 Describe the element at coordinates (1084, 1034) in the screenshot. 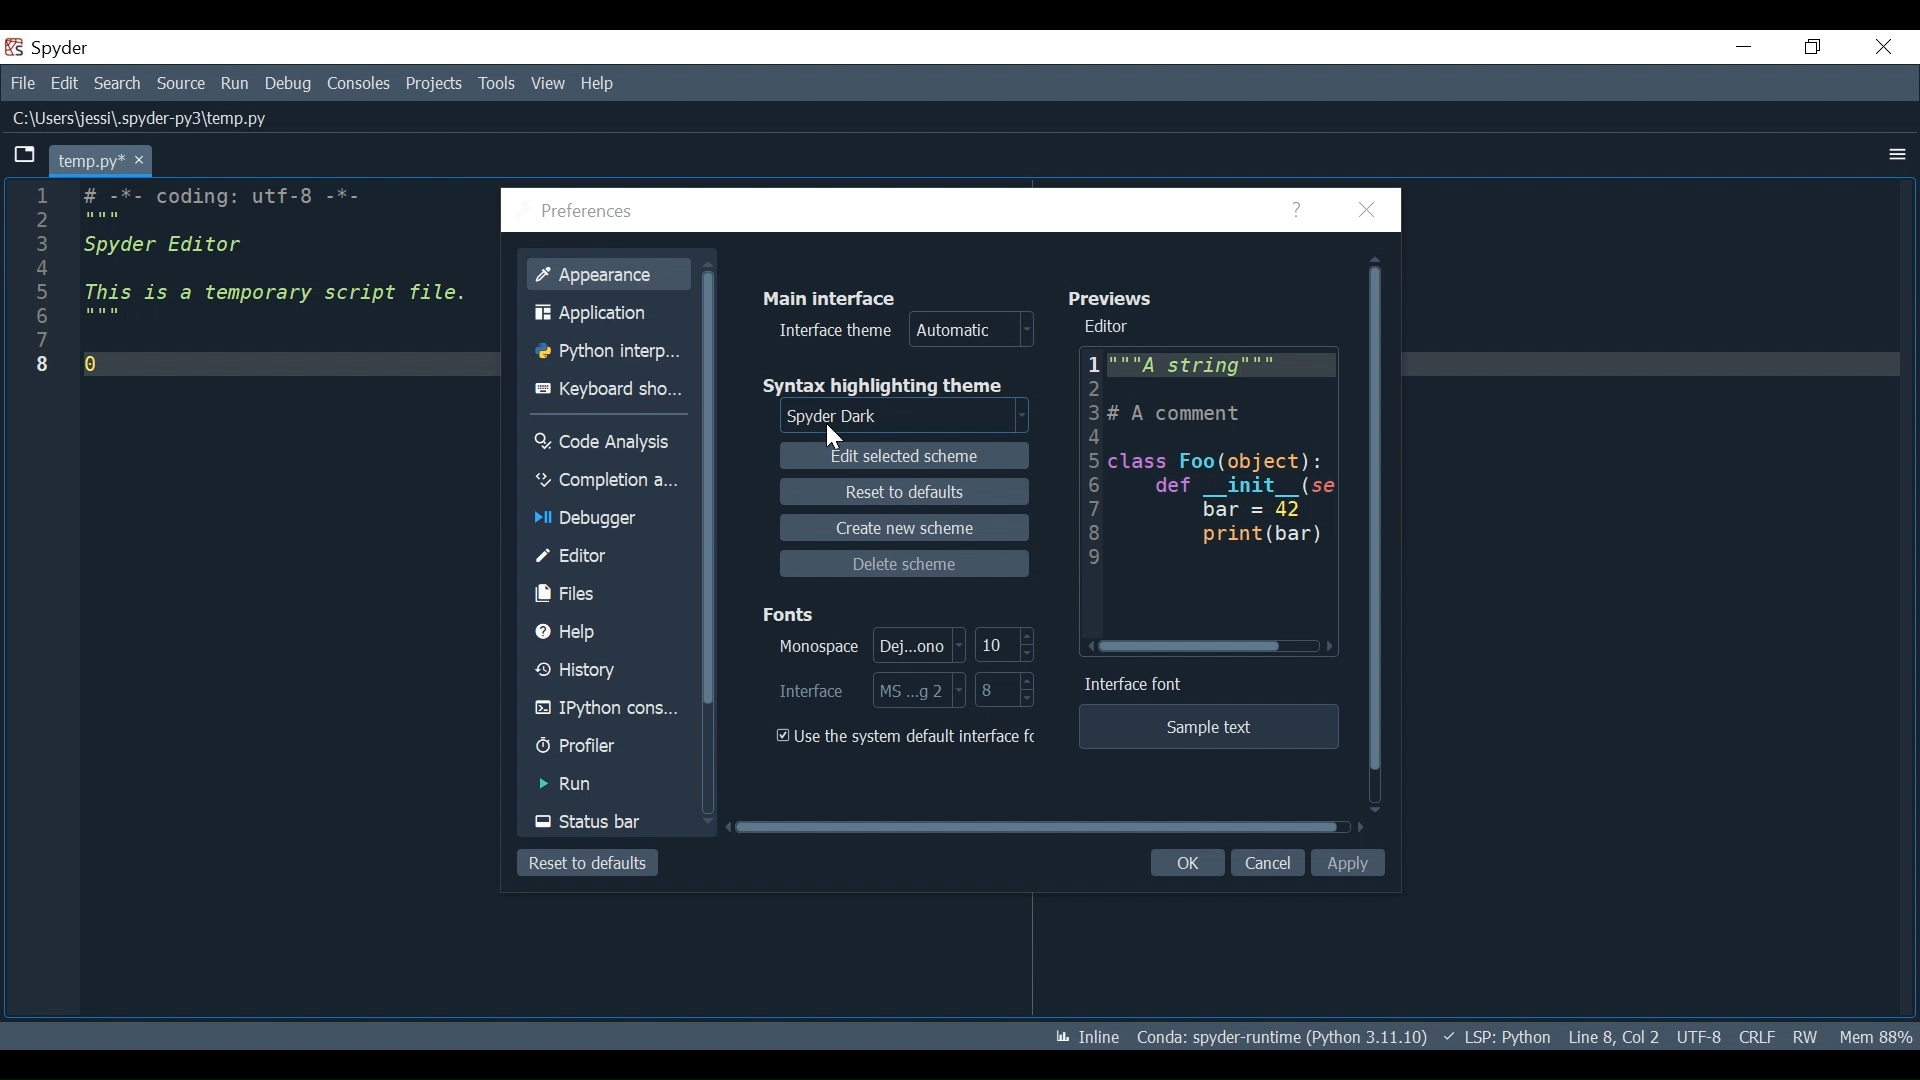

I see `Toggle inline and interactive Matplotlib plotting` at that location.